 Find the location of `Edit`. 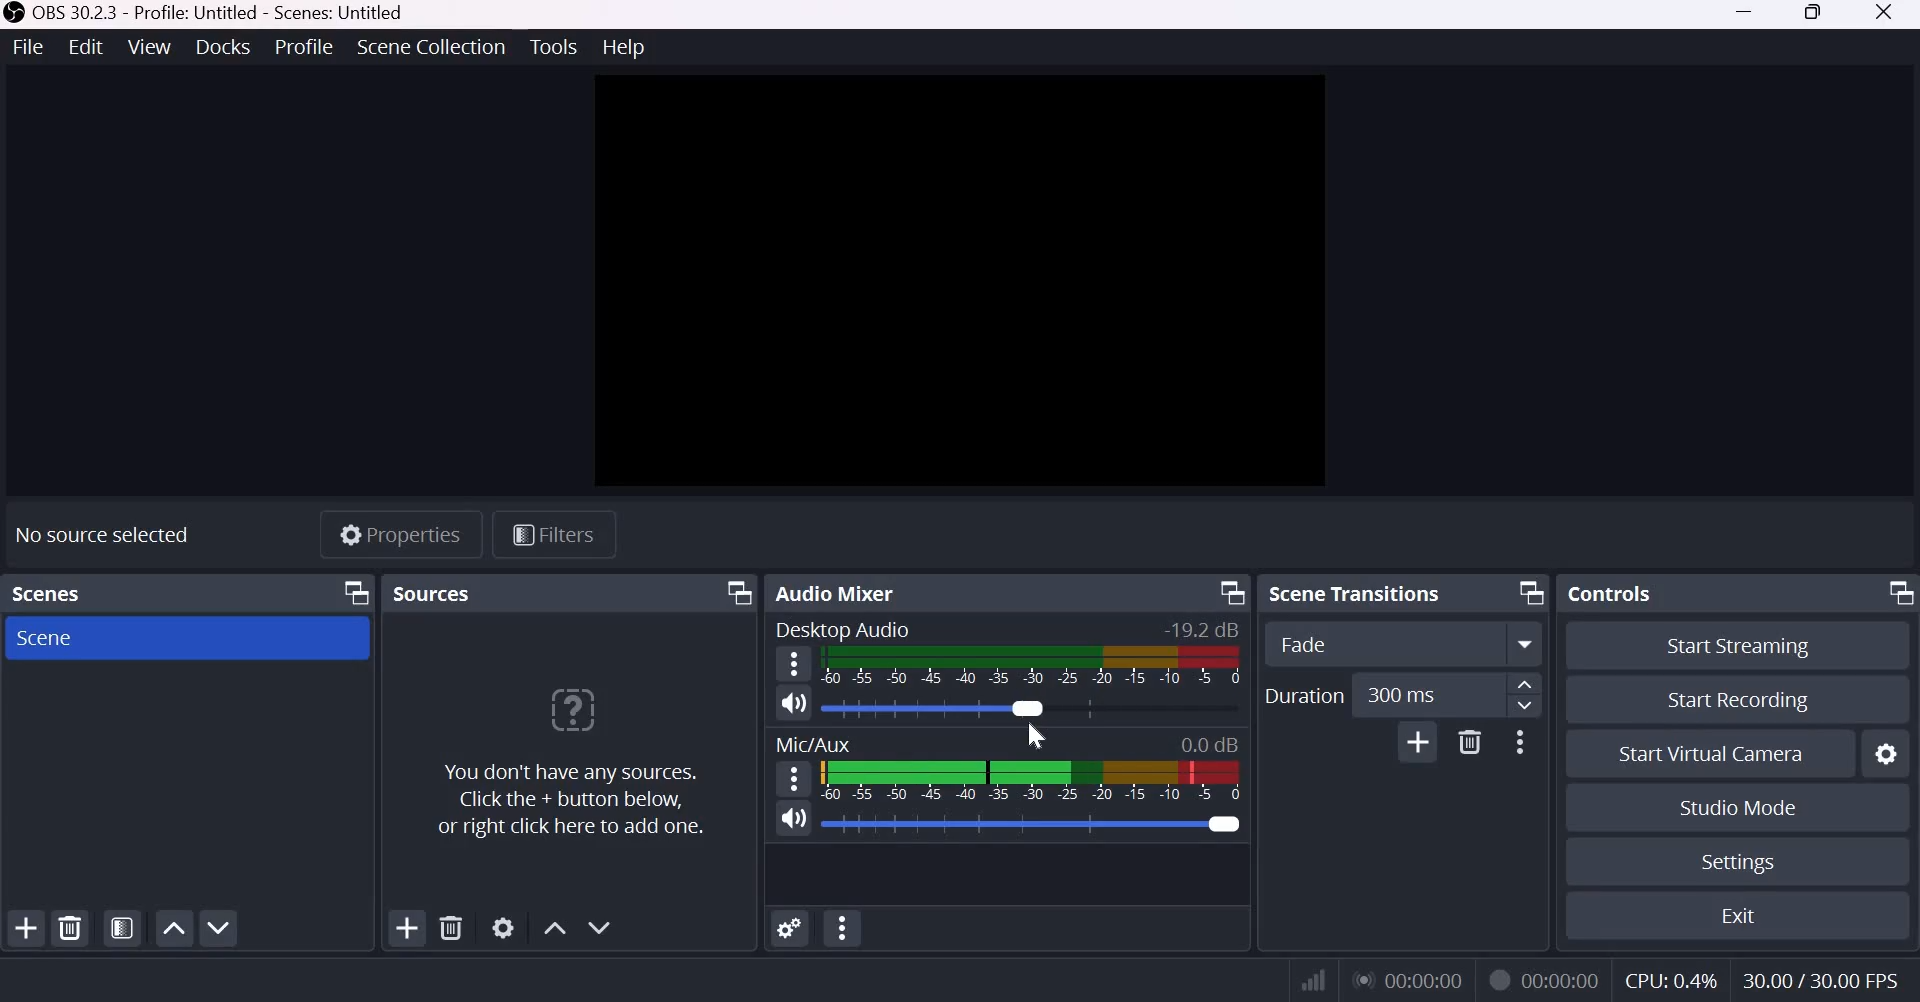

Edit is located at coordinates (86, 46).